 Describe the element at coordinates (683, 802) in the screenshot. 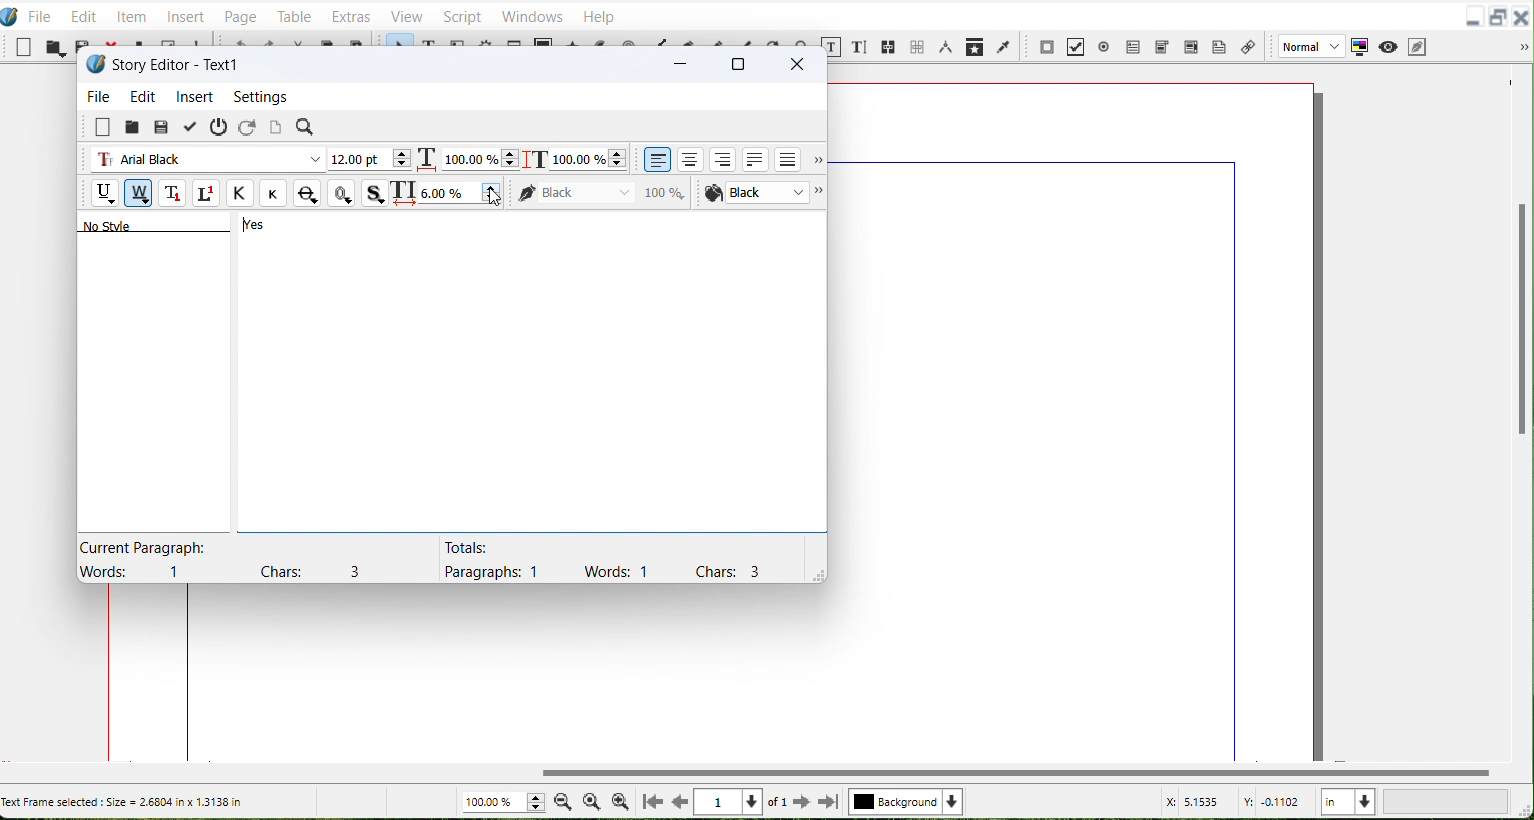

I see `Go to previous page` at that location.